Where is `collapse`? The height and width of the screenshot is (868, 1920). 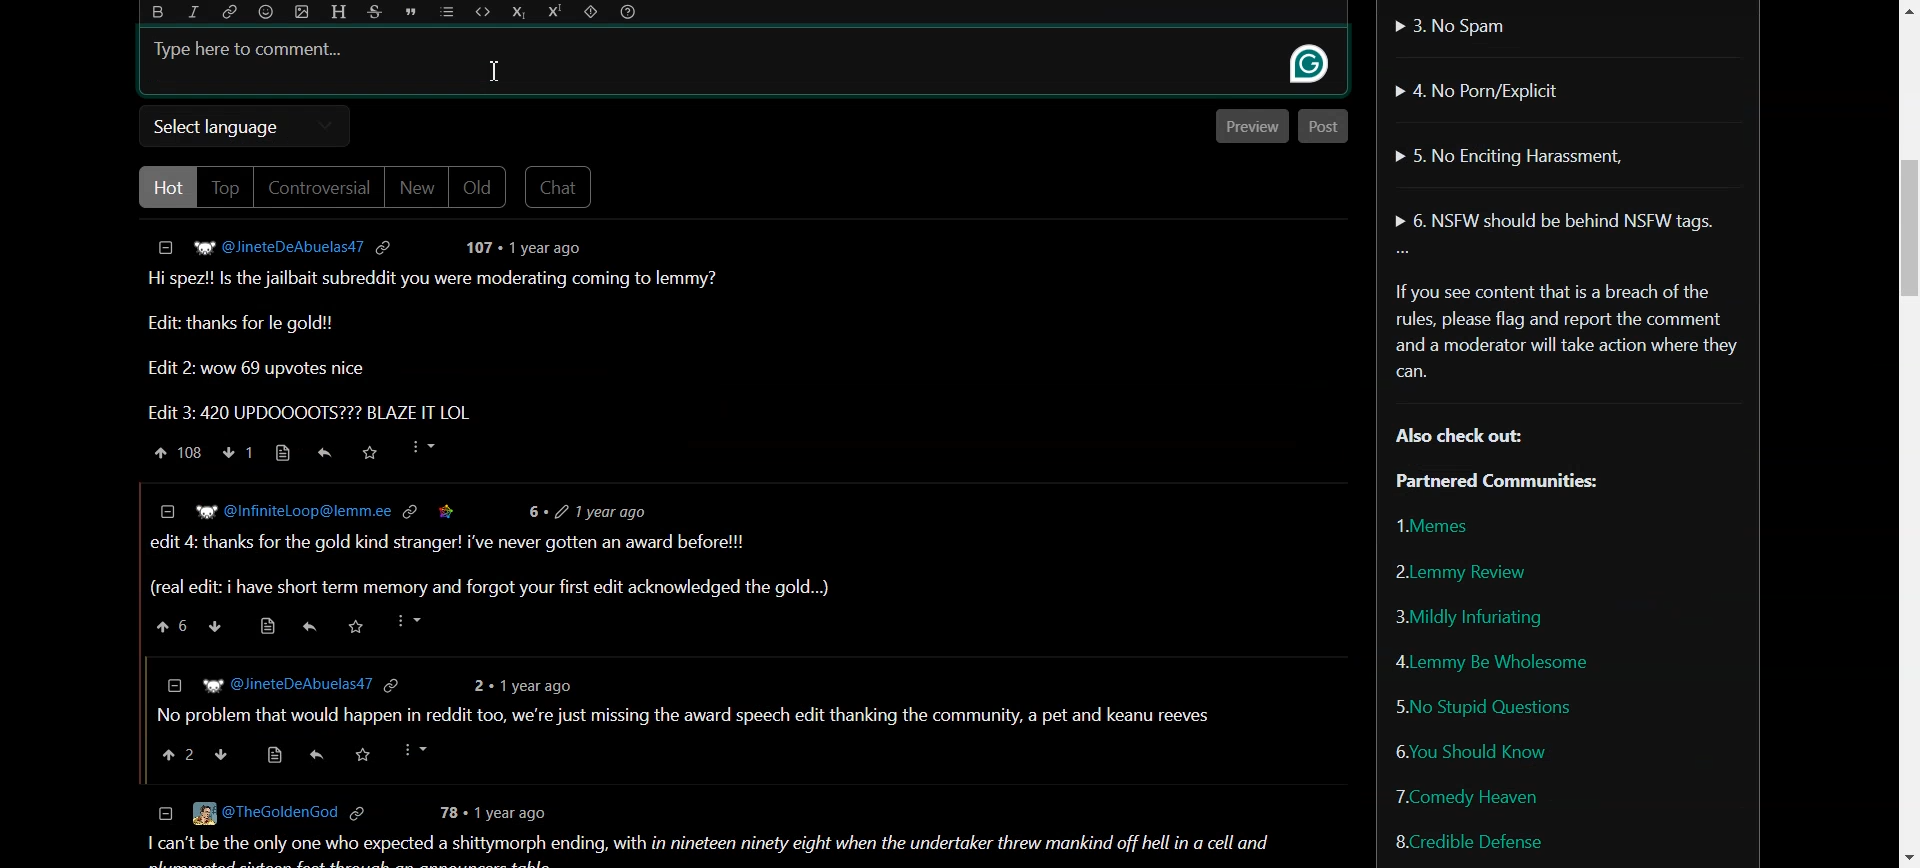
collapse is located at coordinates (165, 815).